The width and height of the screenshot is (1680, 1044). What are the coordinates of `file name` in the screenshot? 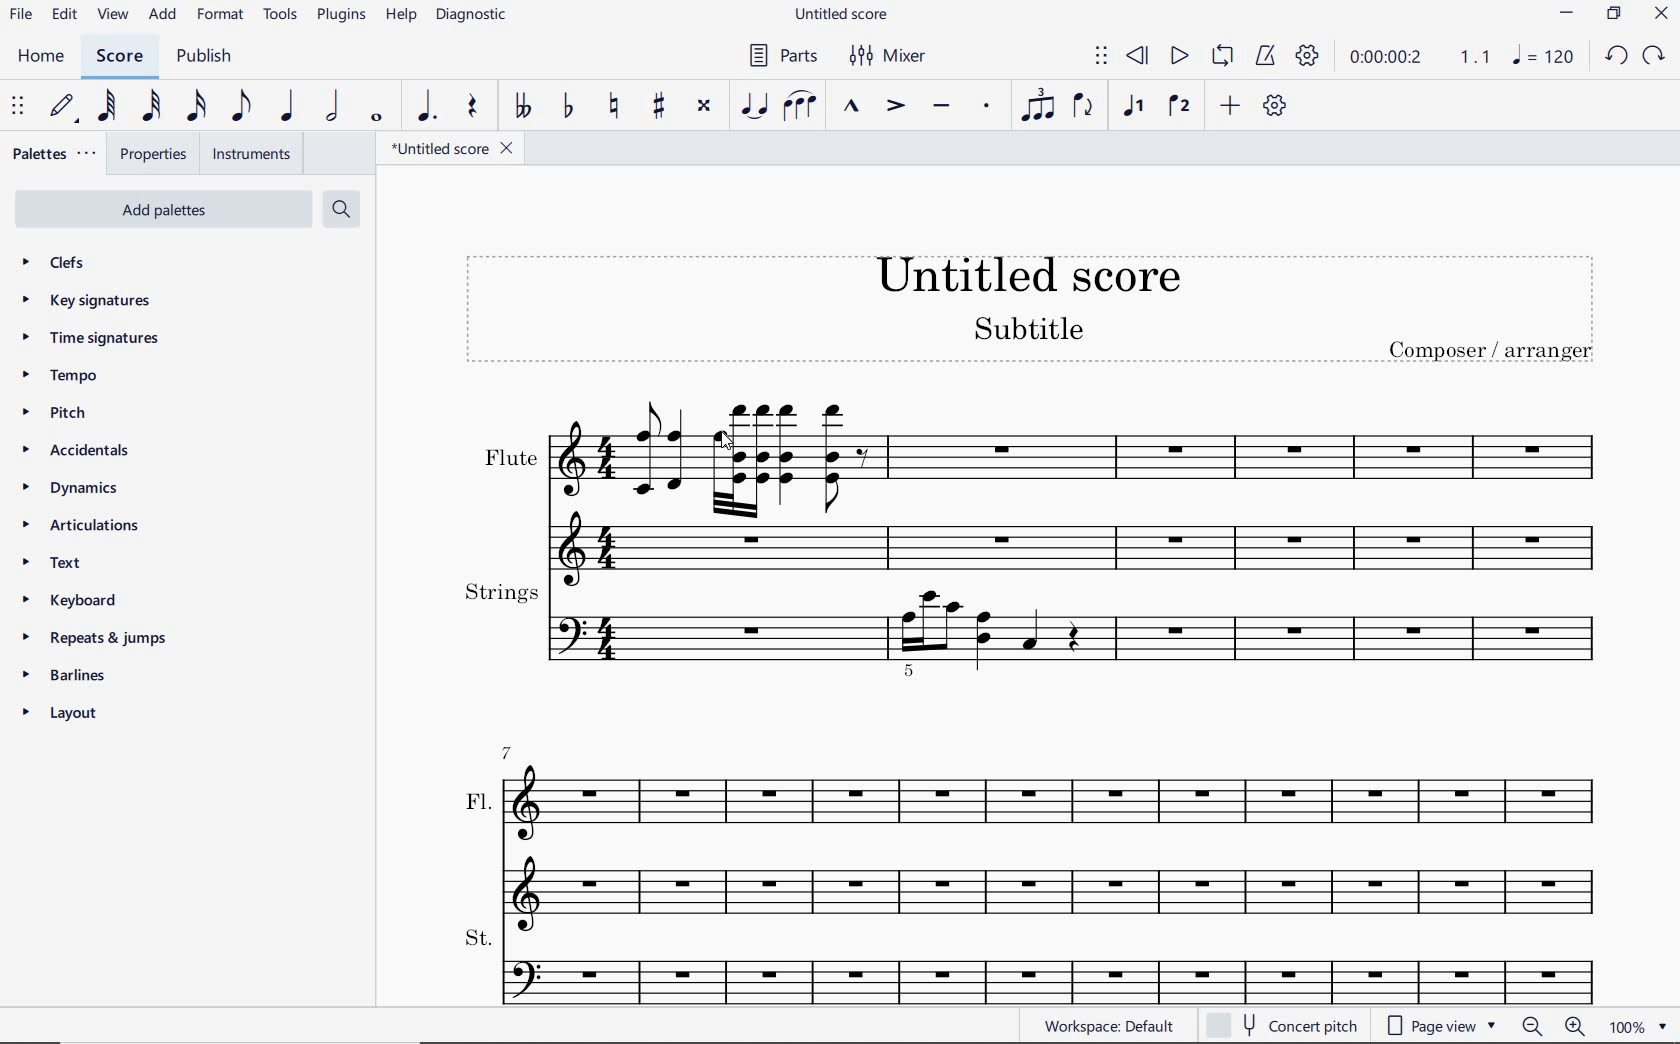 It's located at (455, 151).